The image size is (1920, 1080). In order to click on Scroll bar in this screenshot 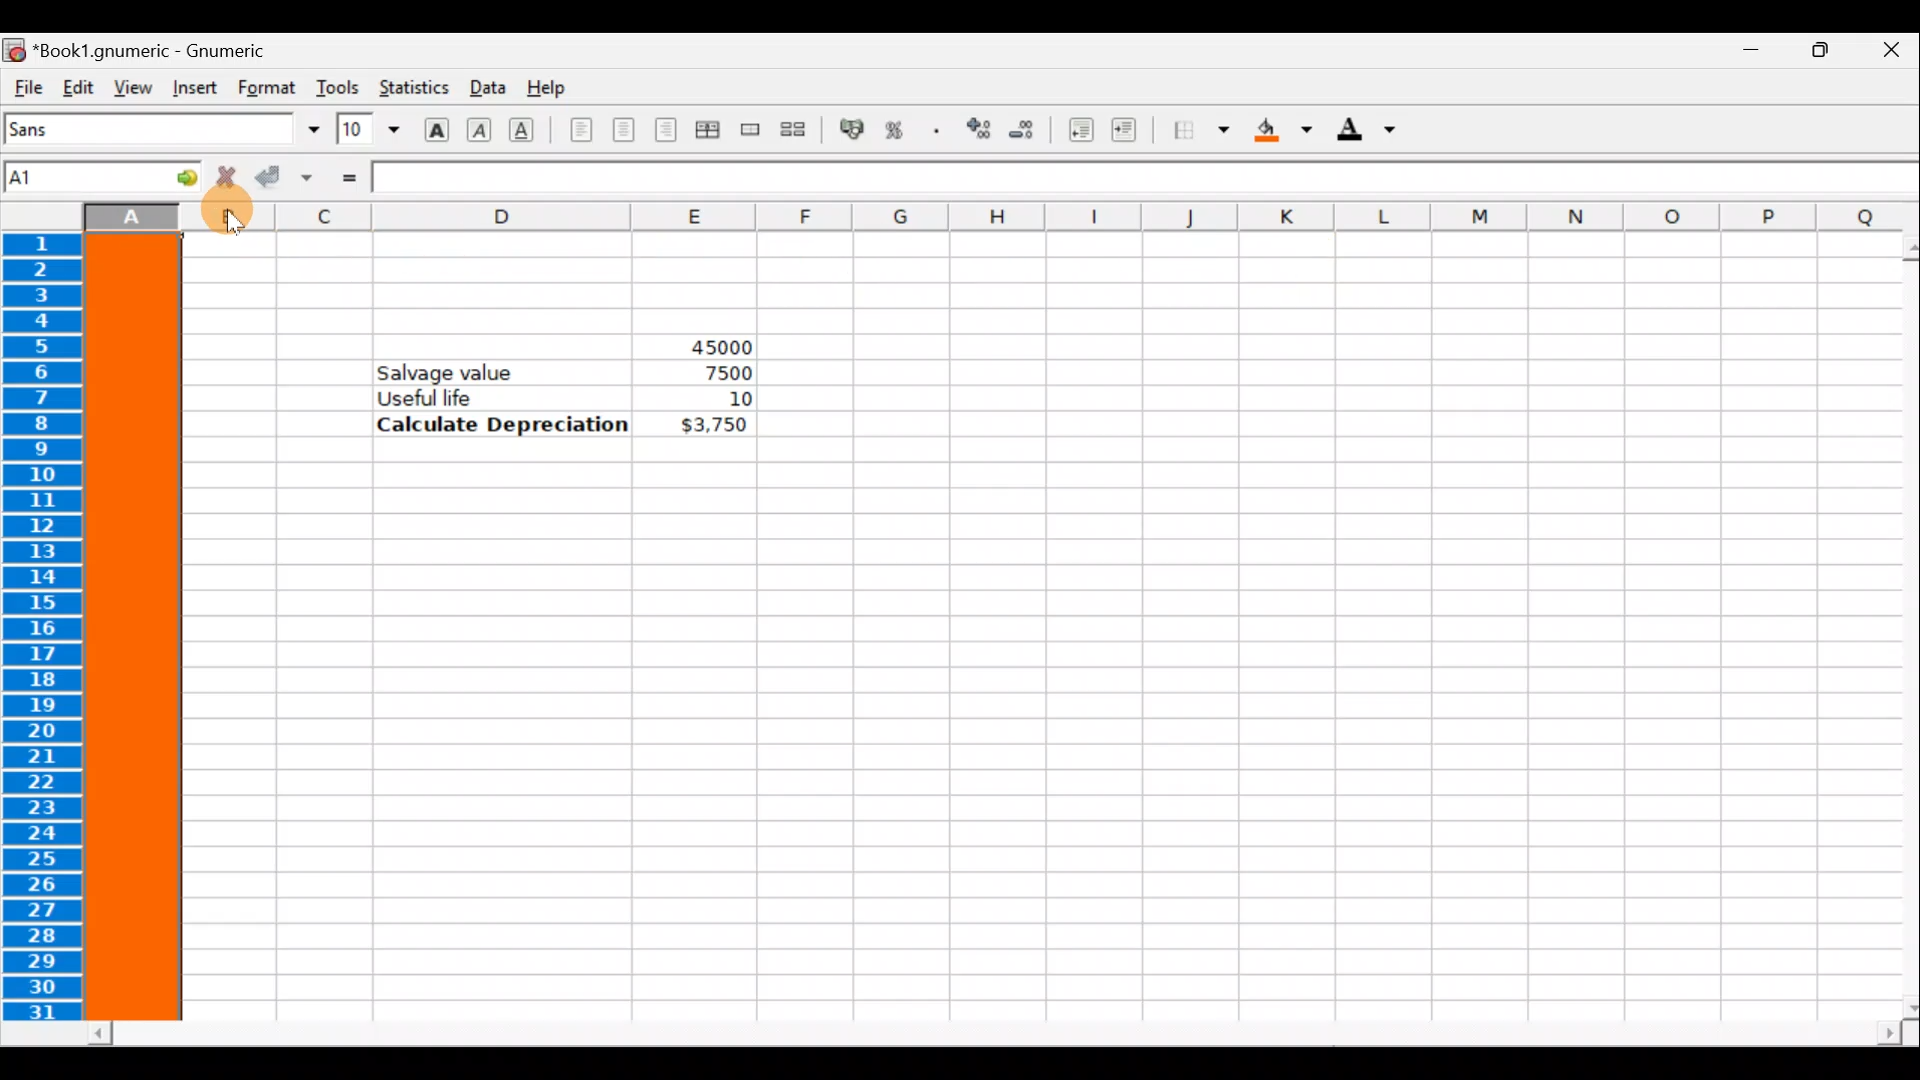, I will do `click(996, 1034)`.